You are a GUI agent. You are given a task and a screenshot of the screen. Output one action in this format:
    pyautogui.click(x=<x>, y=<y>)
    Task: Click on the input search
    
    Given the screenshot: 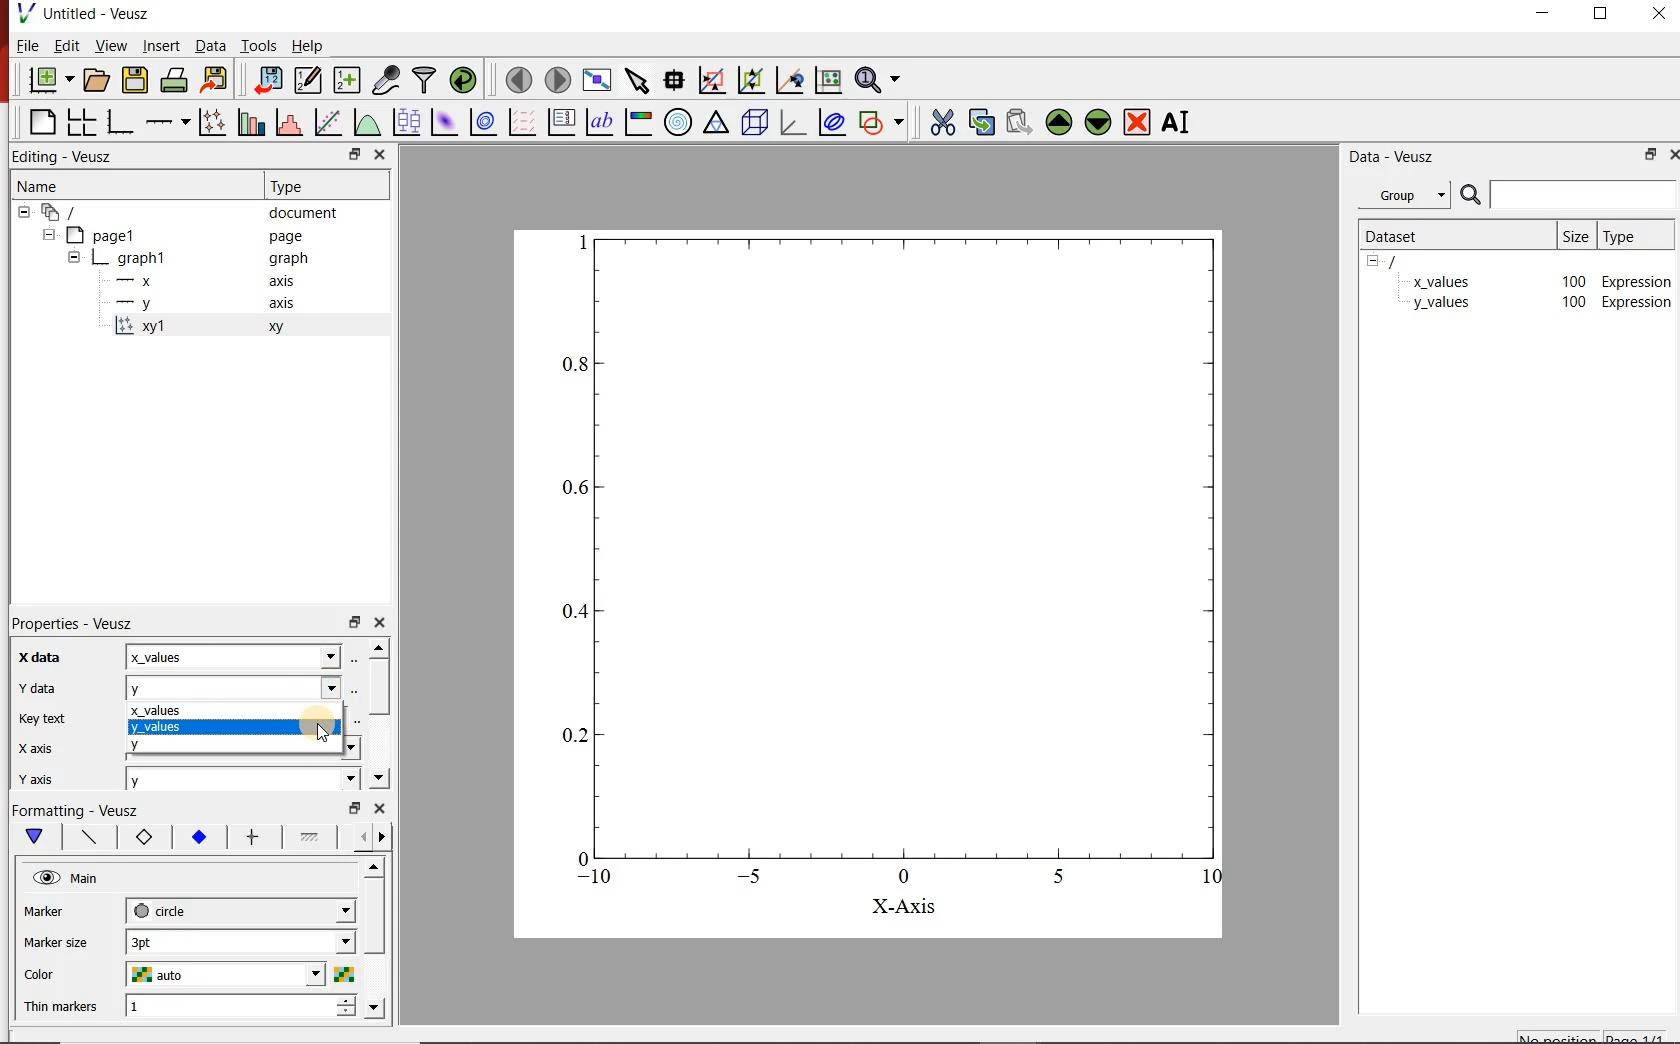 What is the action you would take?
    pyautogui.click(x=1582, y=194)
    